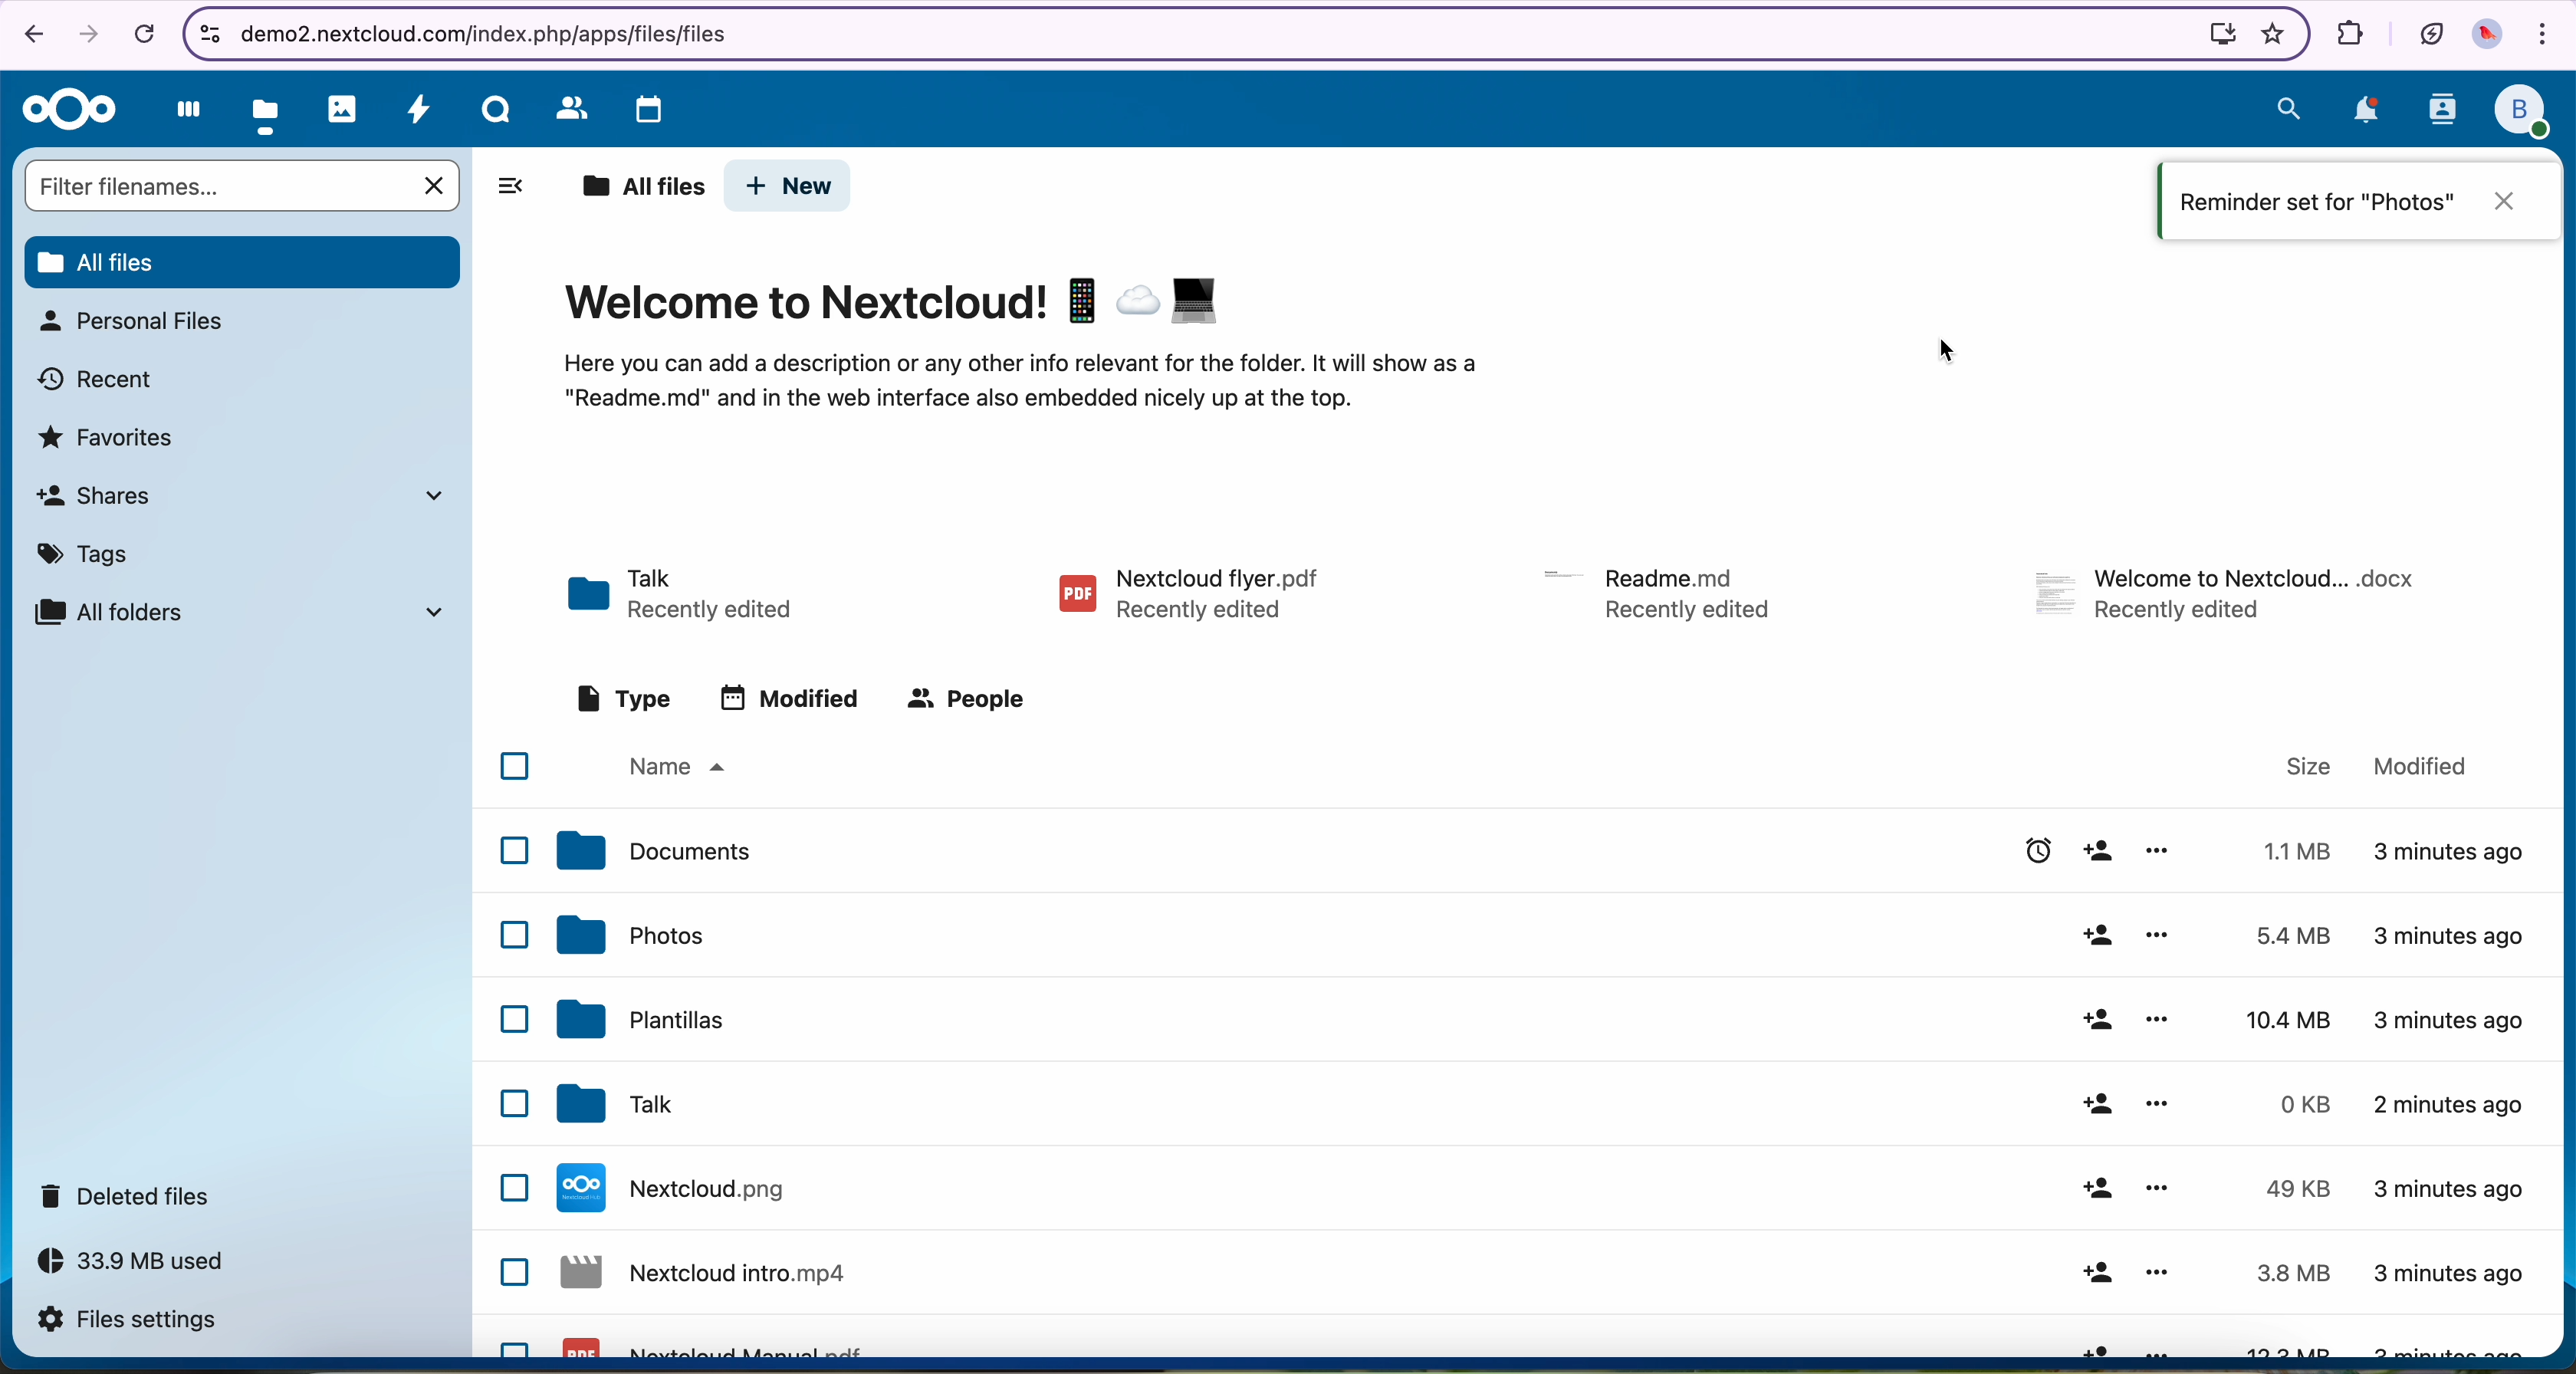  Describe the element at coordinates (2363, 199) in the screenshot. I see `reminder set for "Photos" folder` at that location.